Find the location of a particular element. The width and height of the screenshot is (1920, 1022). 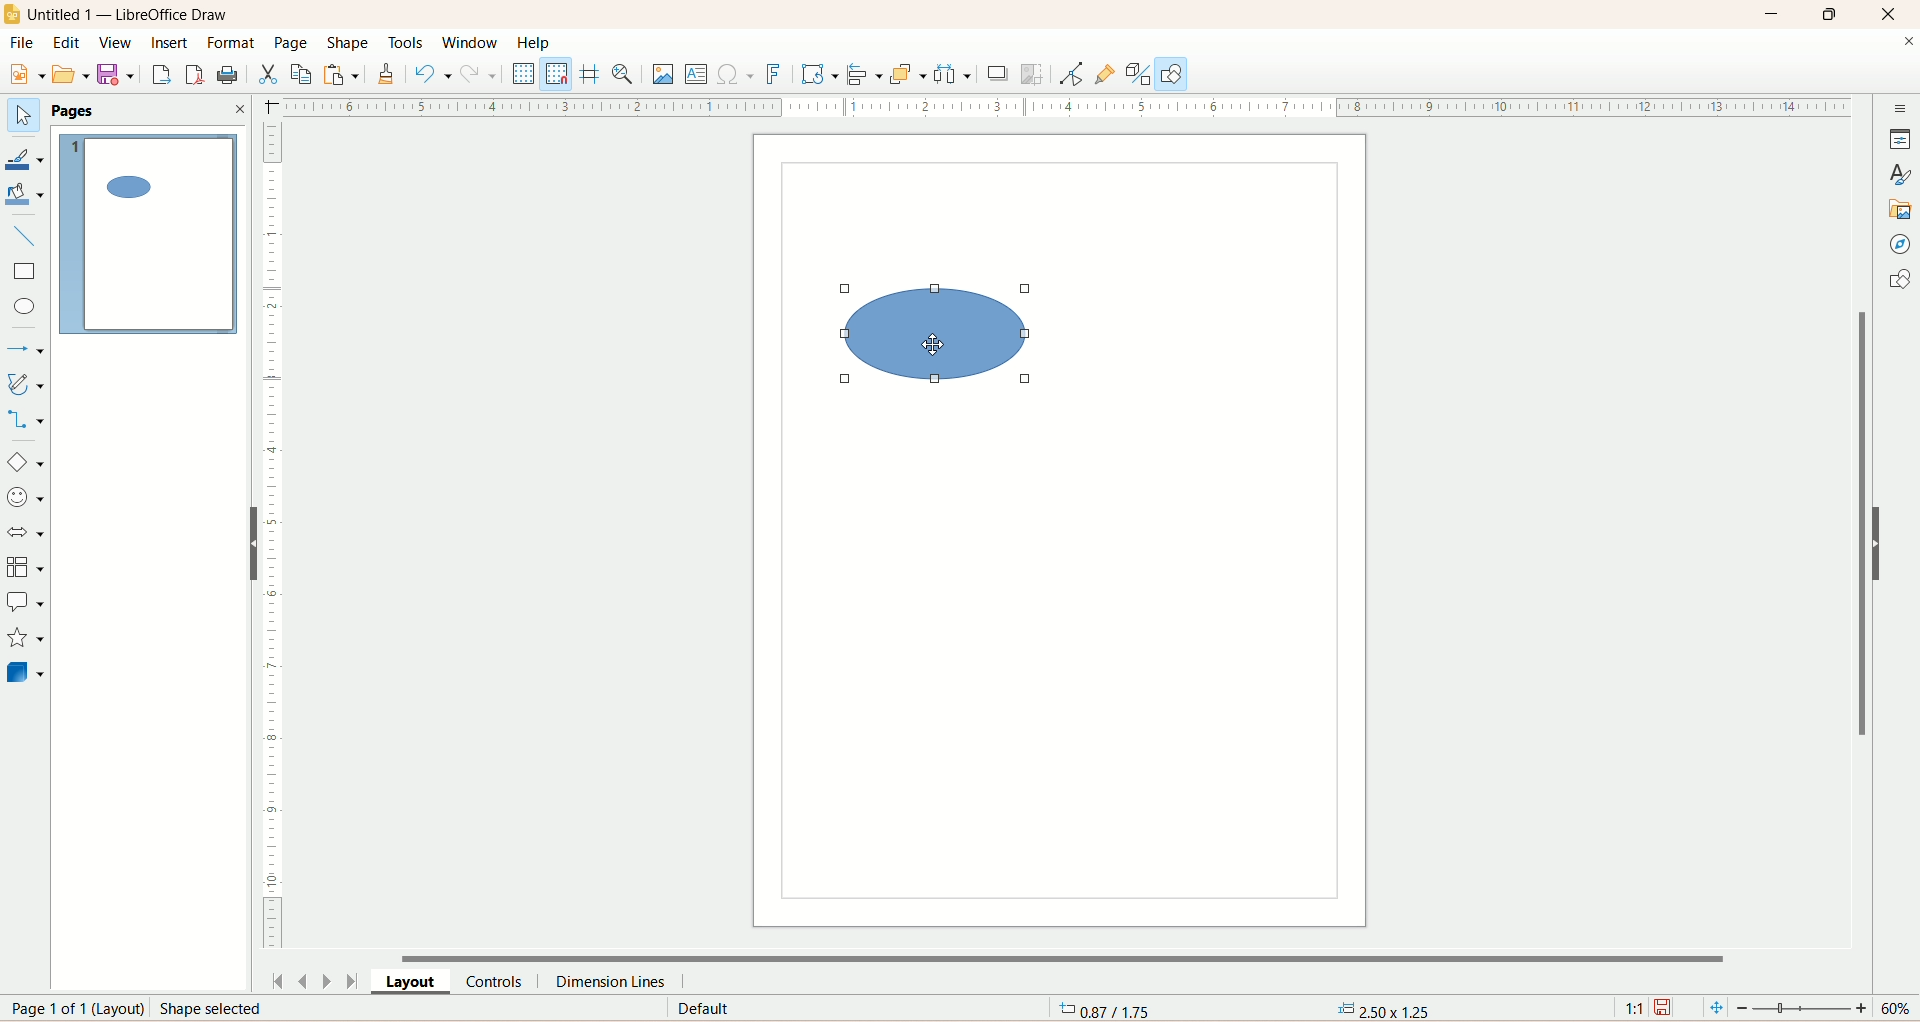

curve and polygon is located at coordinates (25, 384).